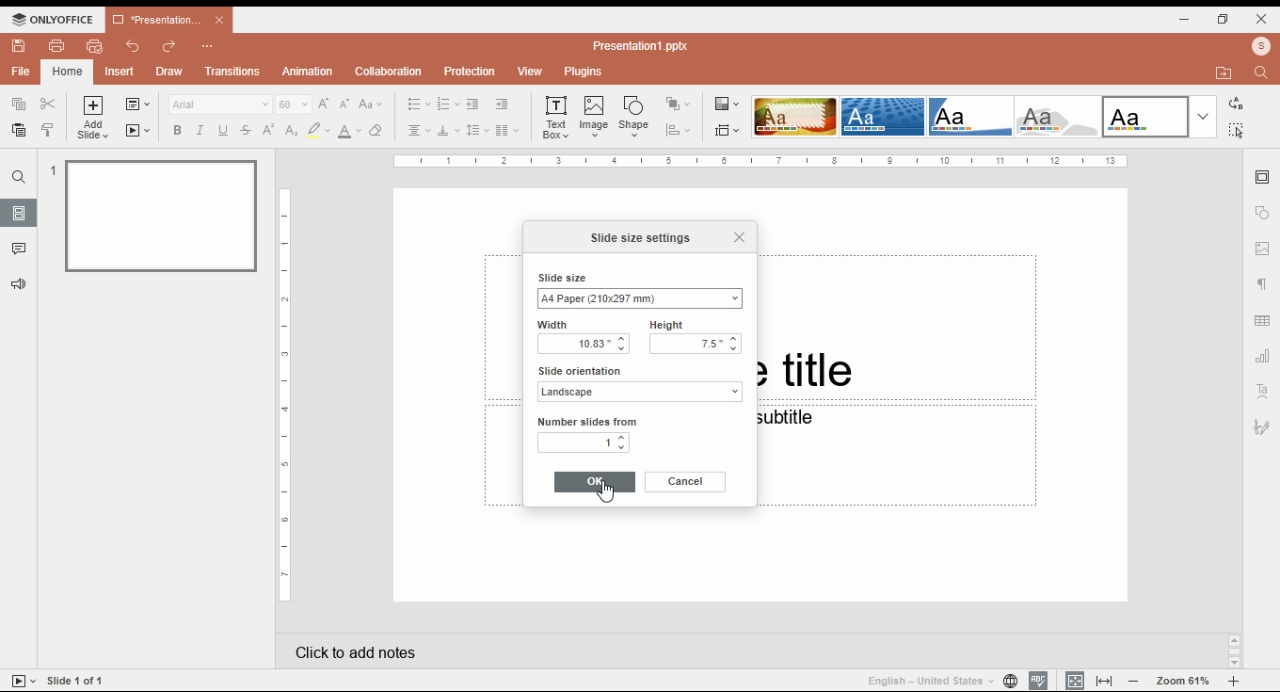 The height and width of the screenshot is (692, 1280). Describe the element at coordinates (19, 212) in the screenshot. I see `slides` at that location.